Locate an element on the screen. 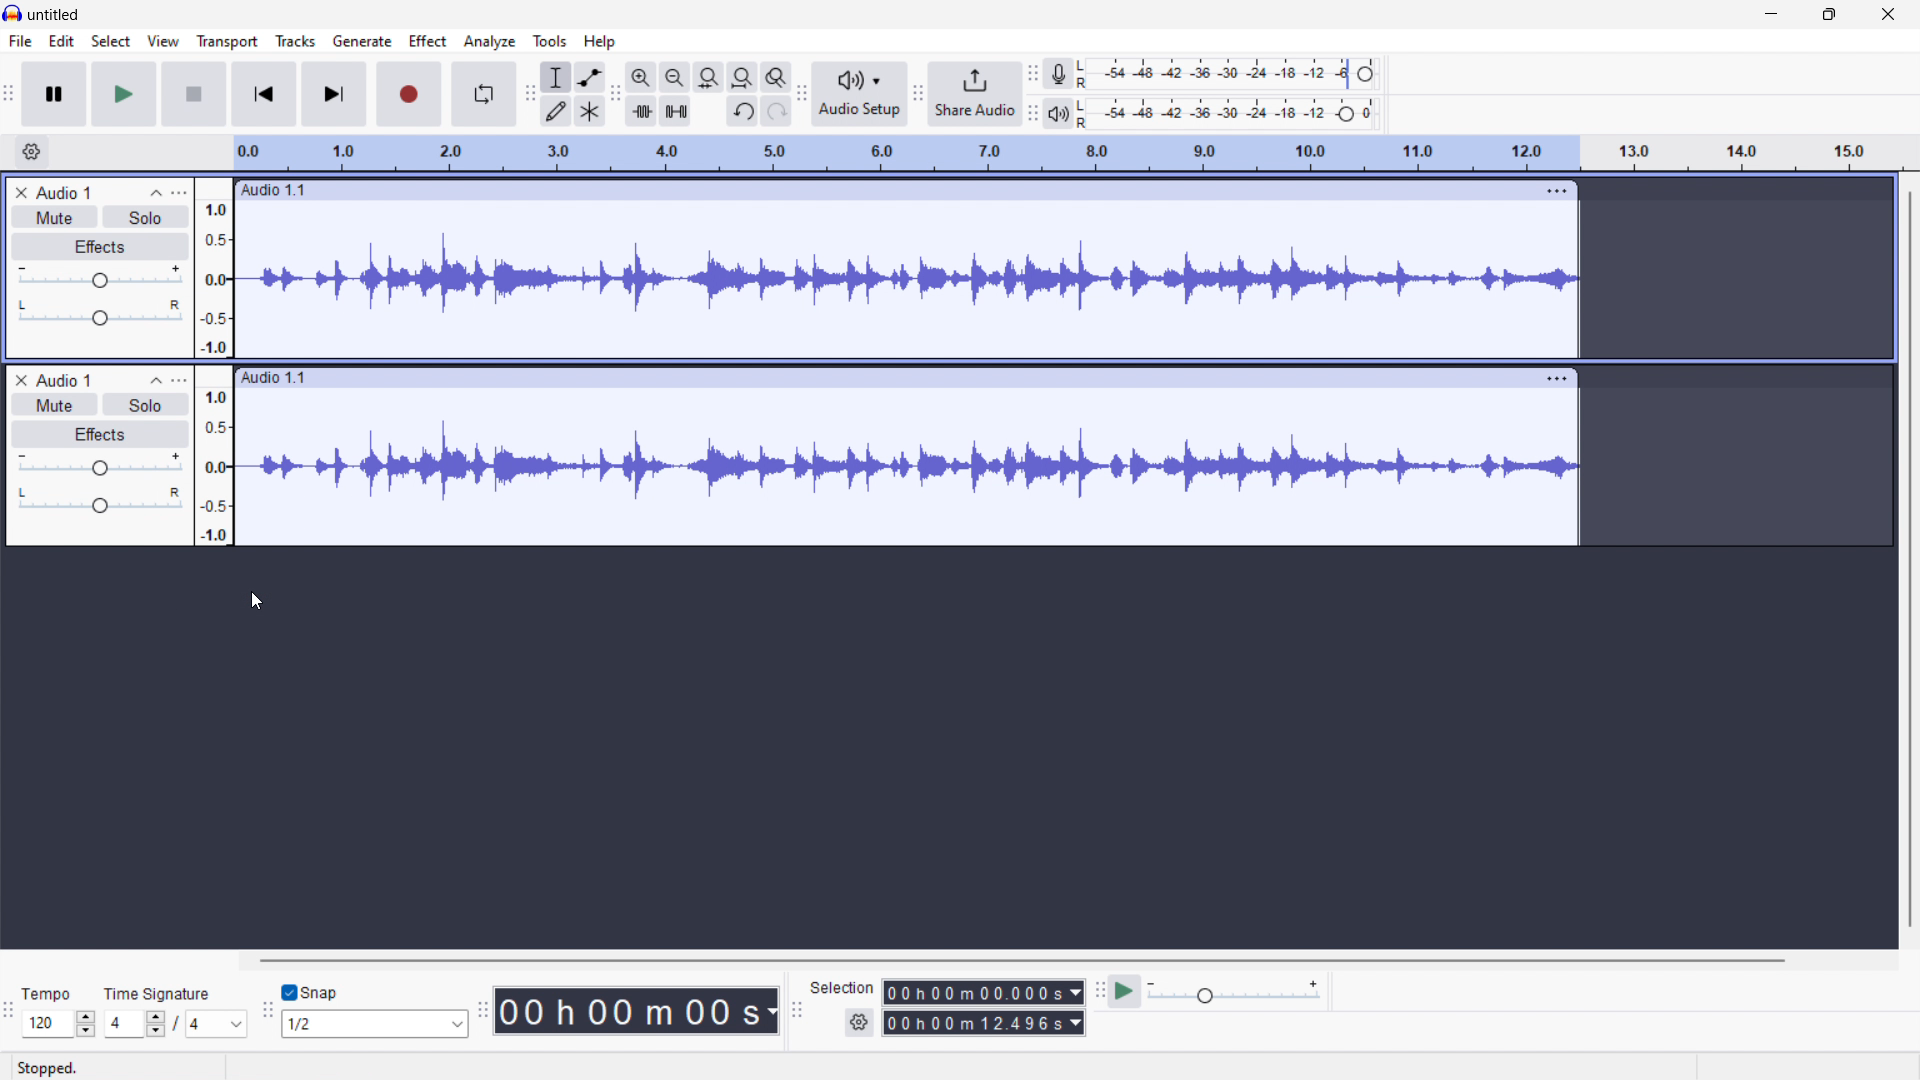 The image size is (1920, 1080). Cursor is located at coordinates (257, 603).